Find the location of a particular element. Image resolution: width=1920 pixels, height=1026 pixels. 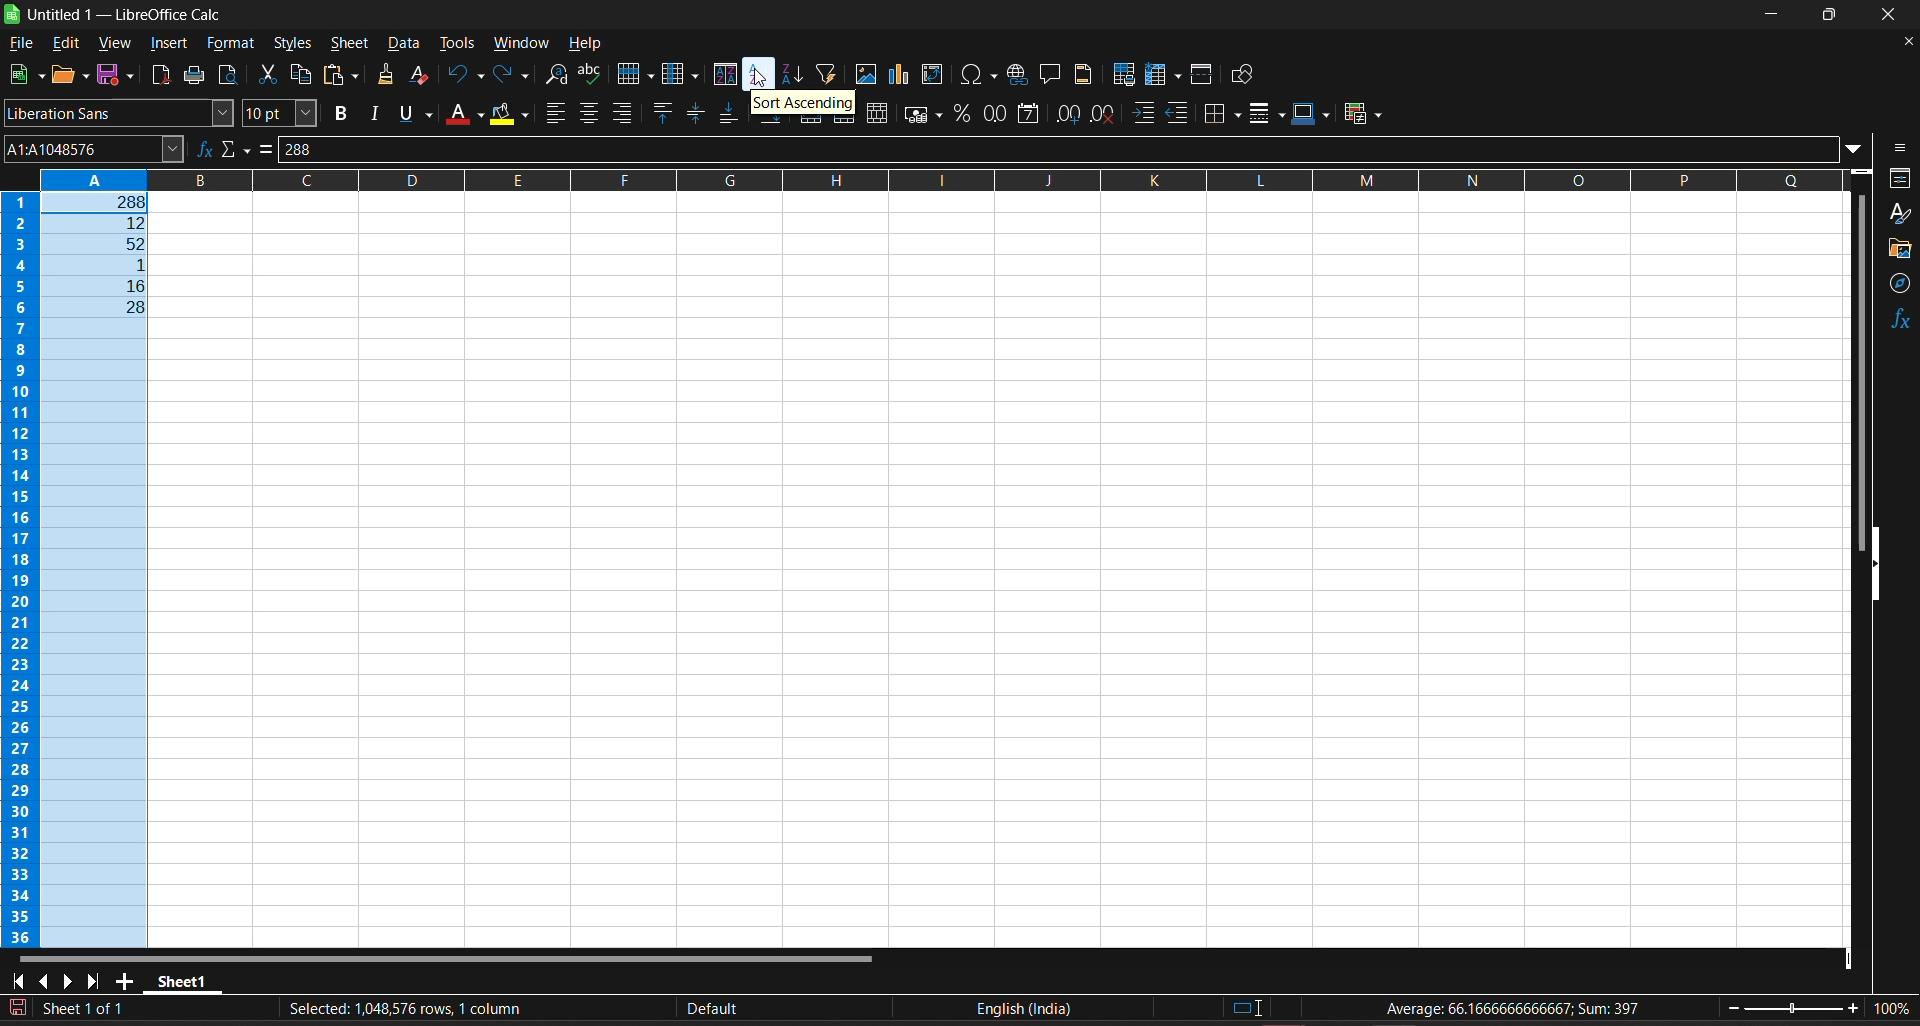

save is located at coordinates (114, 76).